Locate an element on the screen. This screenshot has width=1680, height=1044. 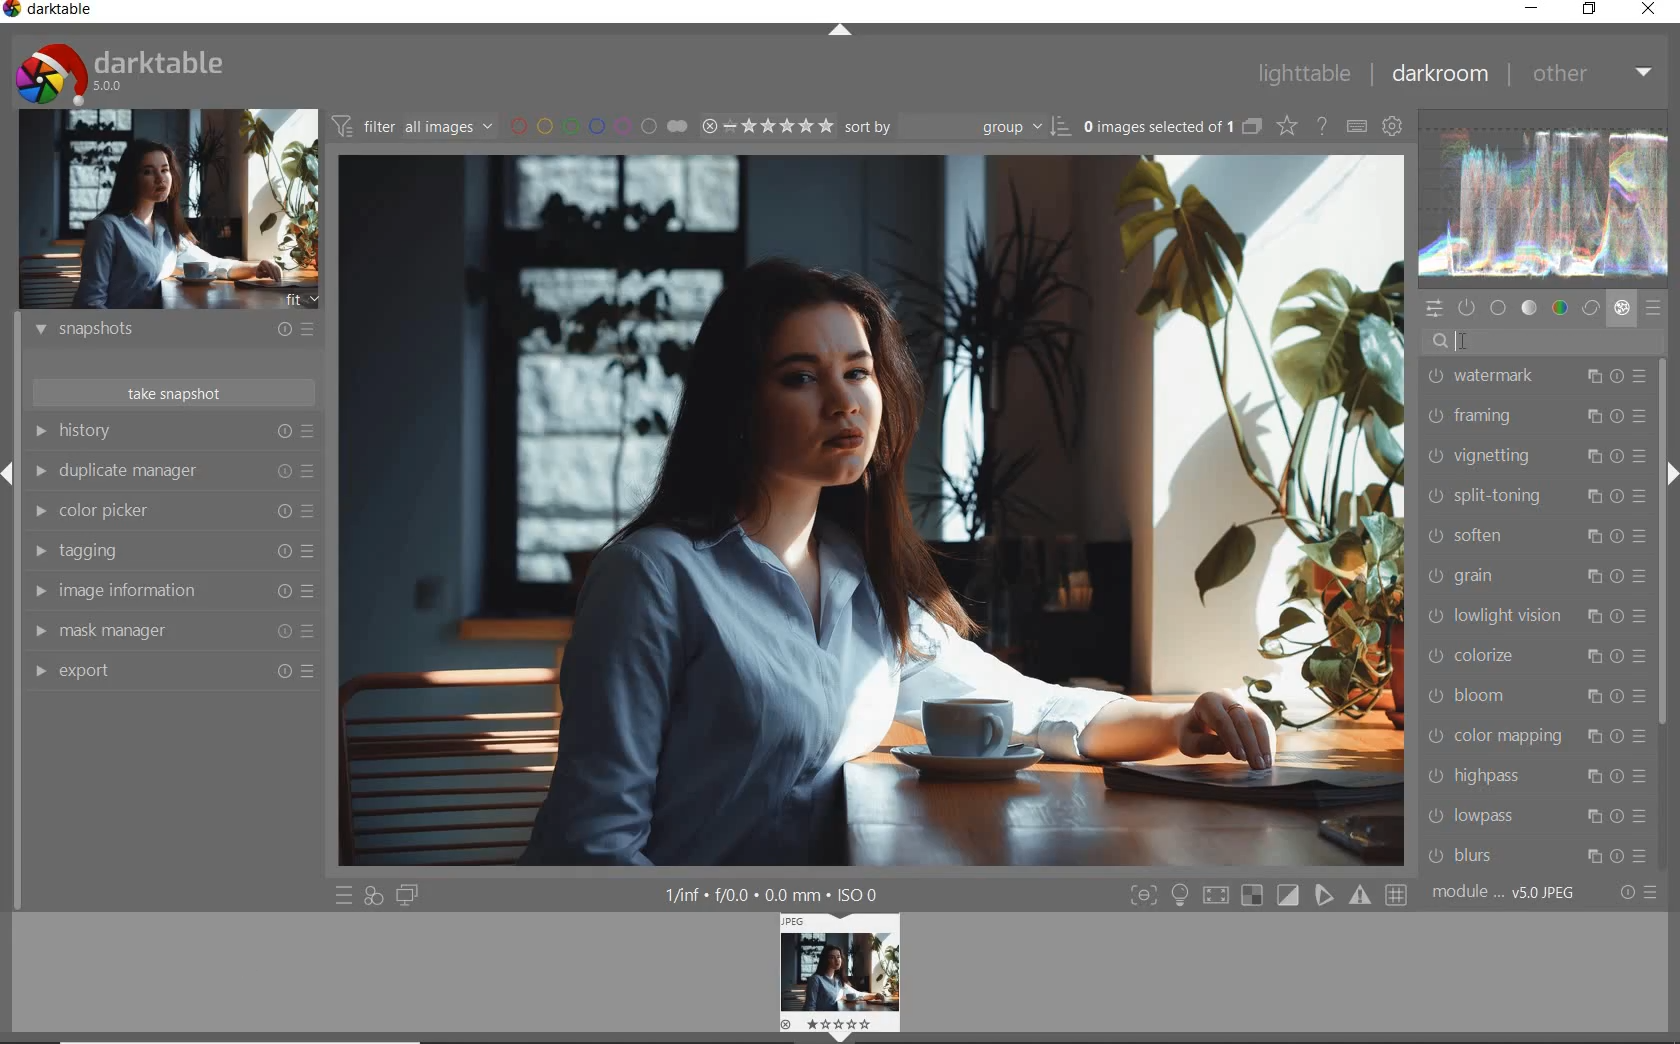
filter images based on their modules is located at coordinates (412, 124).